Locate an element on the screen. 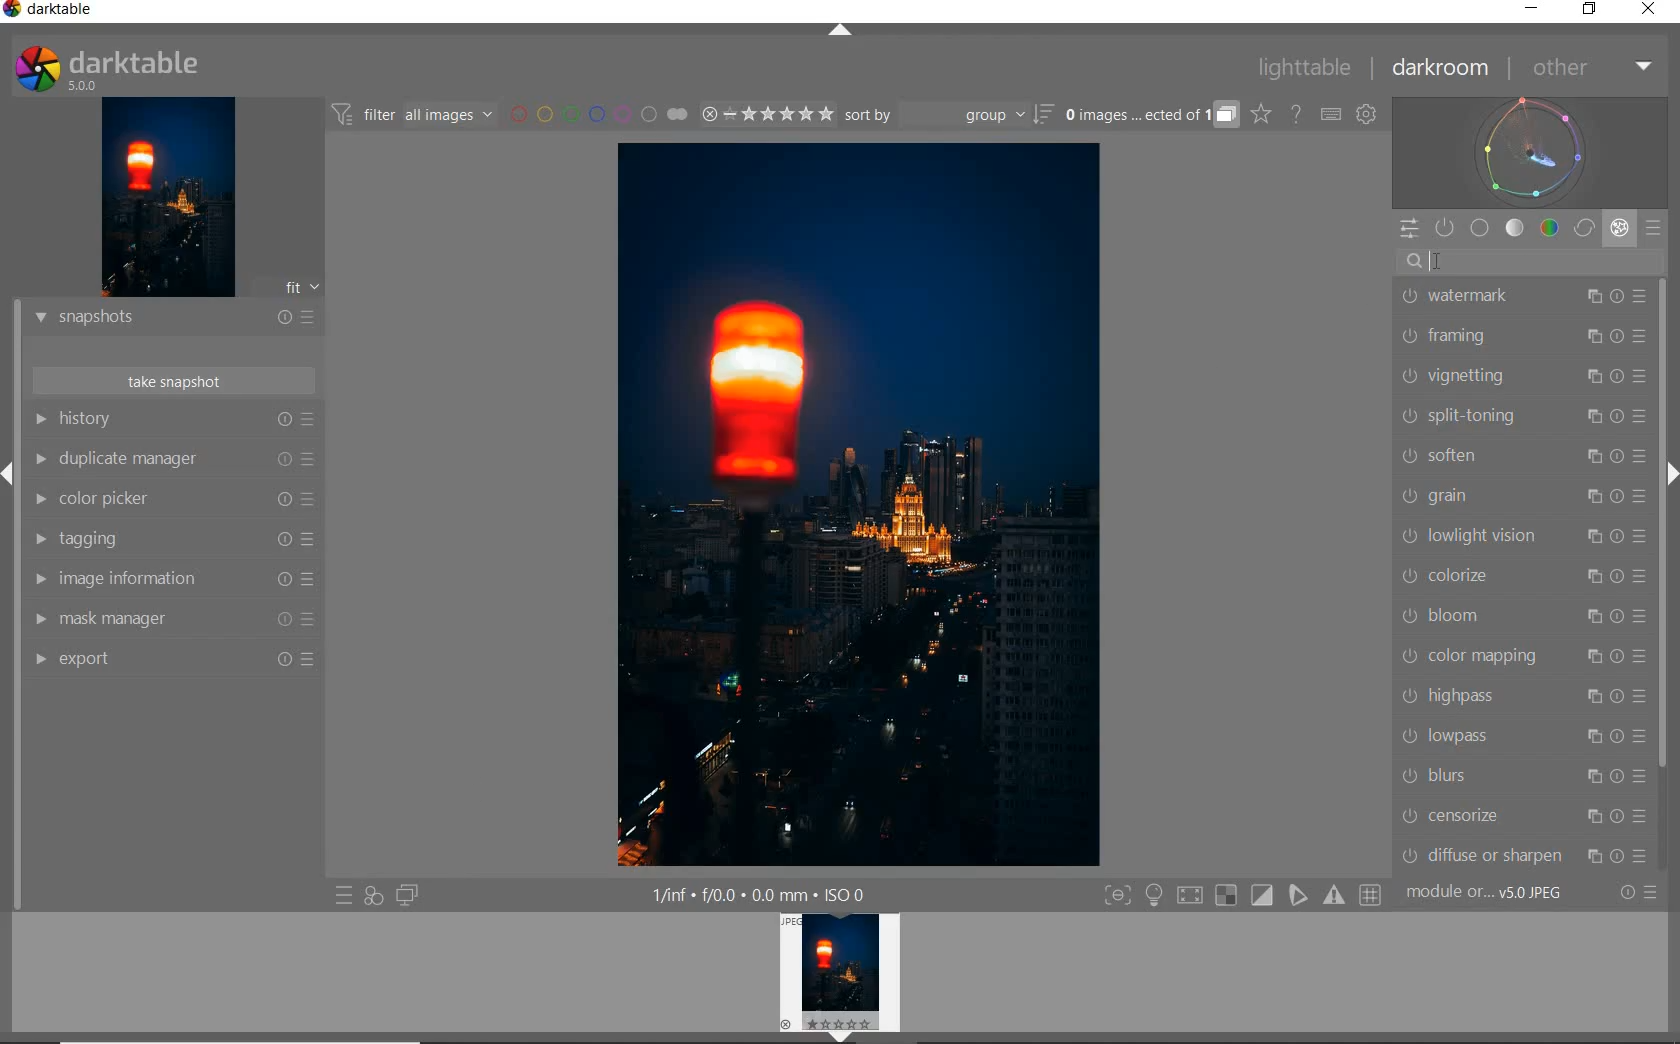 This screenshot has width=1680, height=1044. SEARCH MODULE BY NAME is located at coordinates (1534, 262).